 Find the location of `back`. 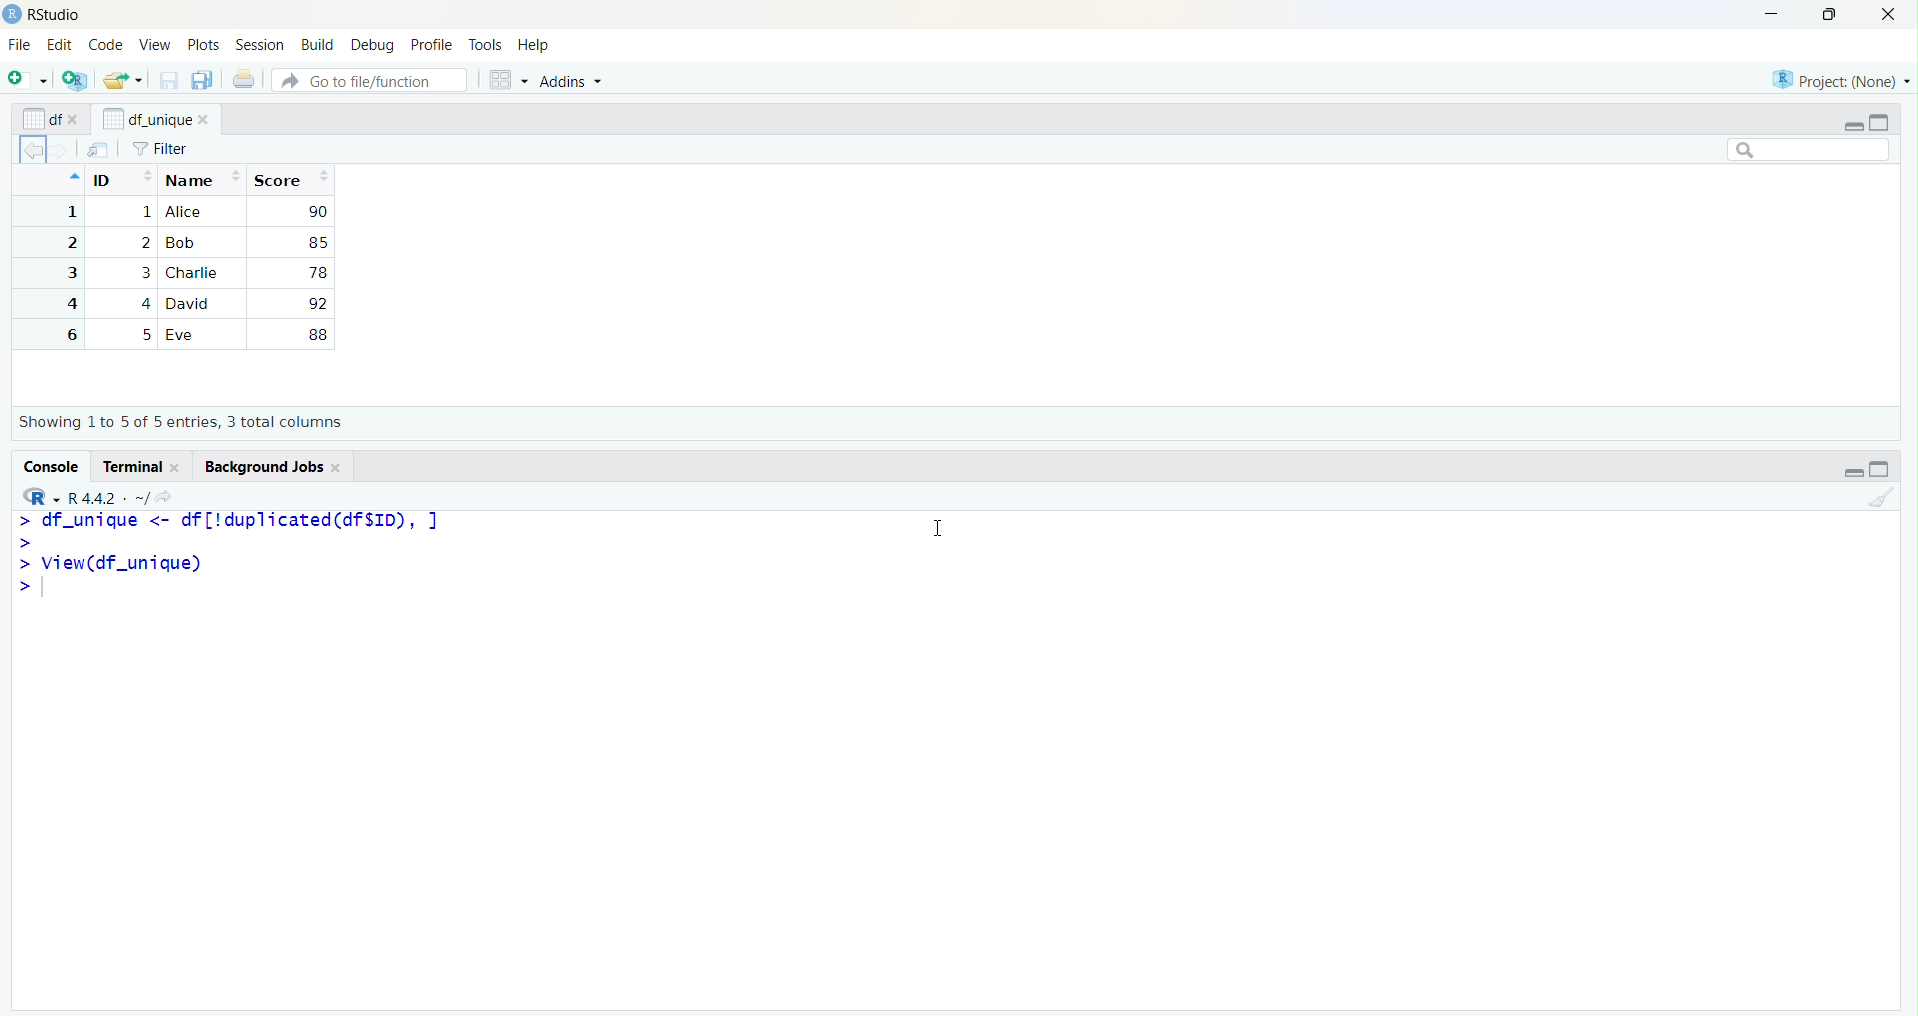

back is located at coordinates (33, 151).